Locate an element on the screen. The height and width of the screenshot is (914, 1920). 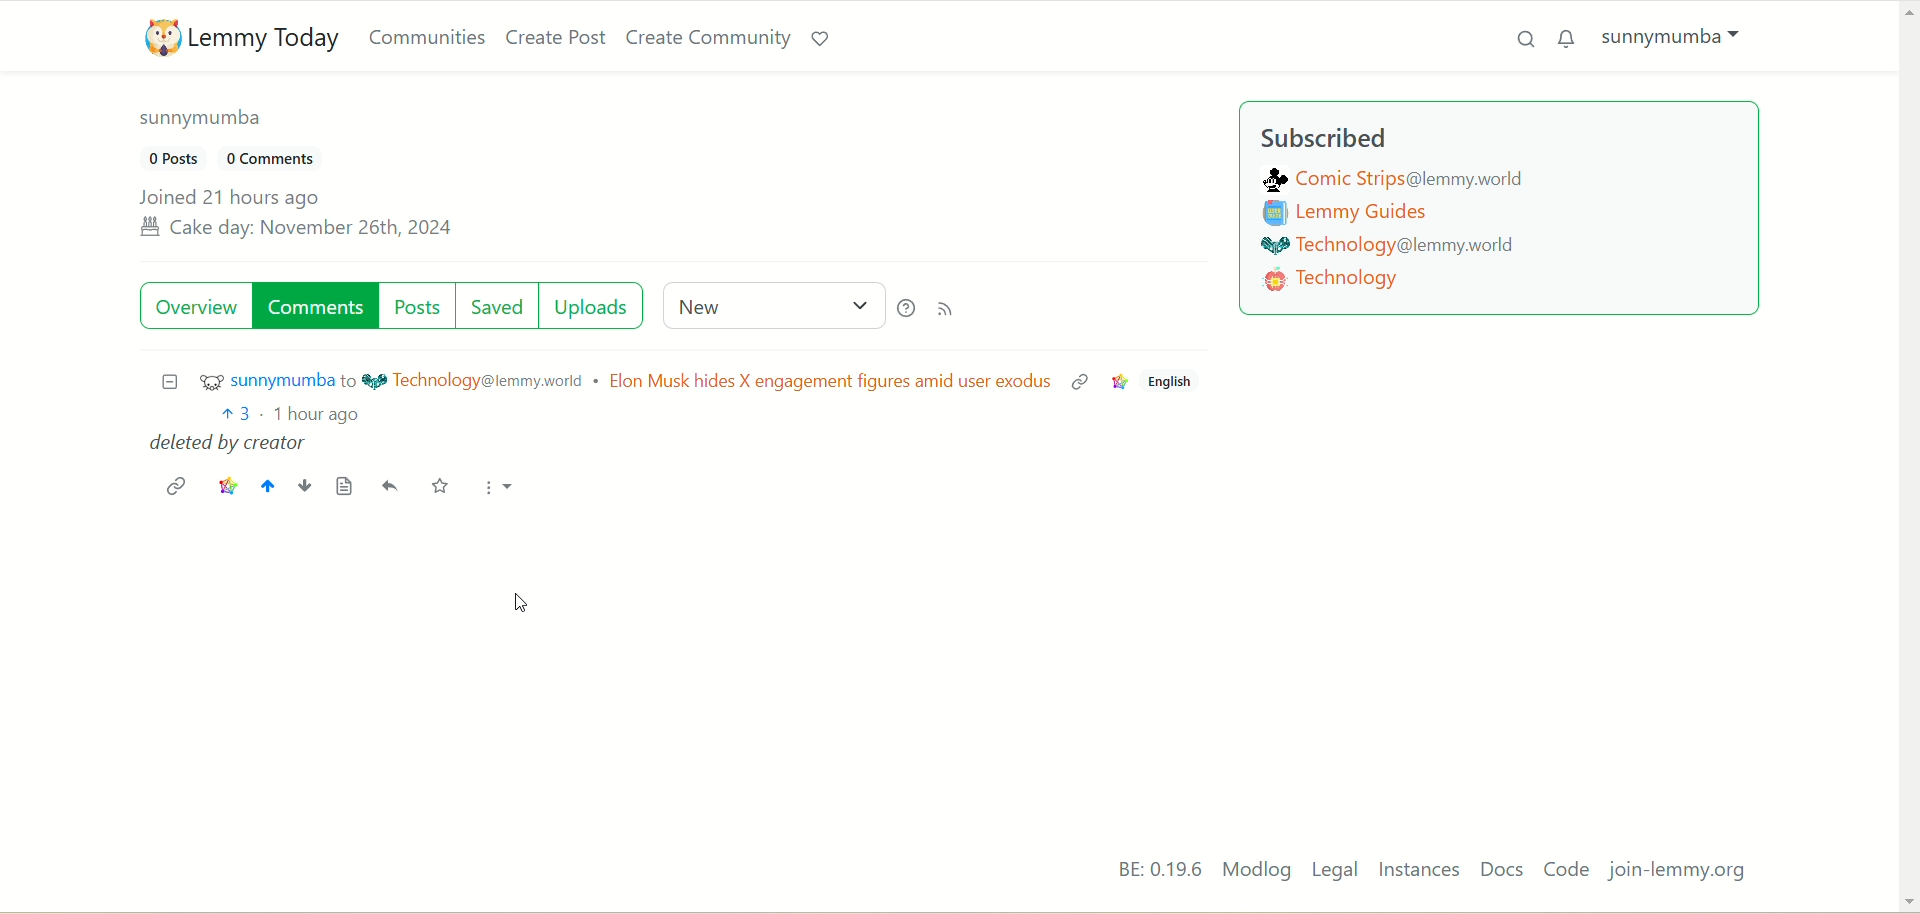
source is located at coordinates (344, 486).